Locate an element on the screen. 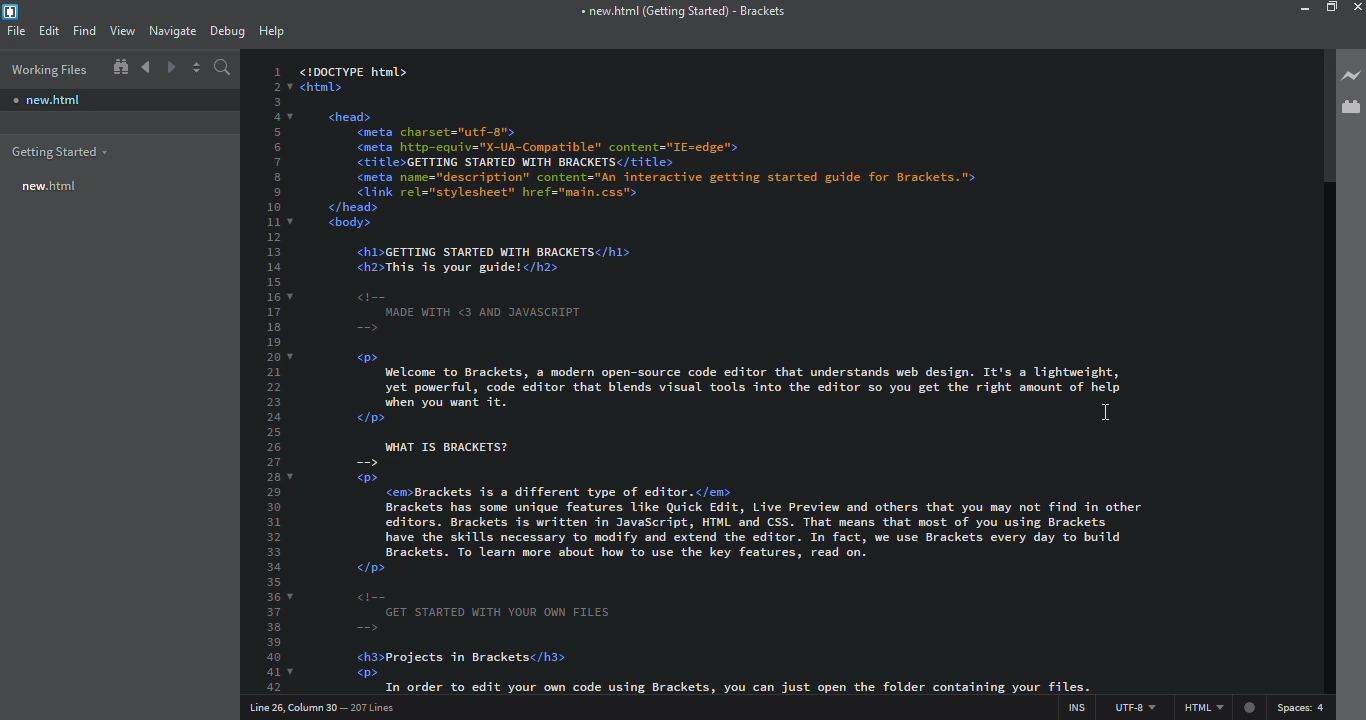 Image resolution: width=1366 pixels, height=720 pixels. spaces is located at coordinates (1305, 707).